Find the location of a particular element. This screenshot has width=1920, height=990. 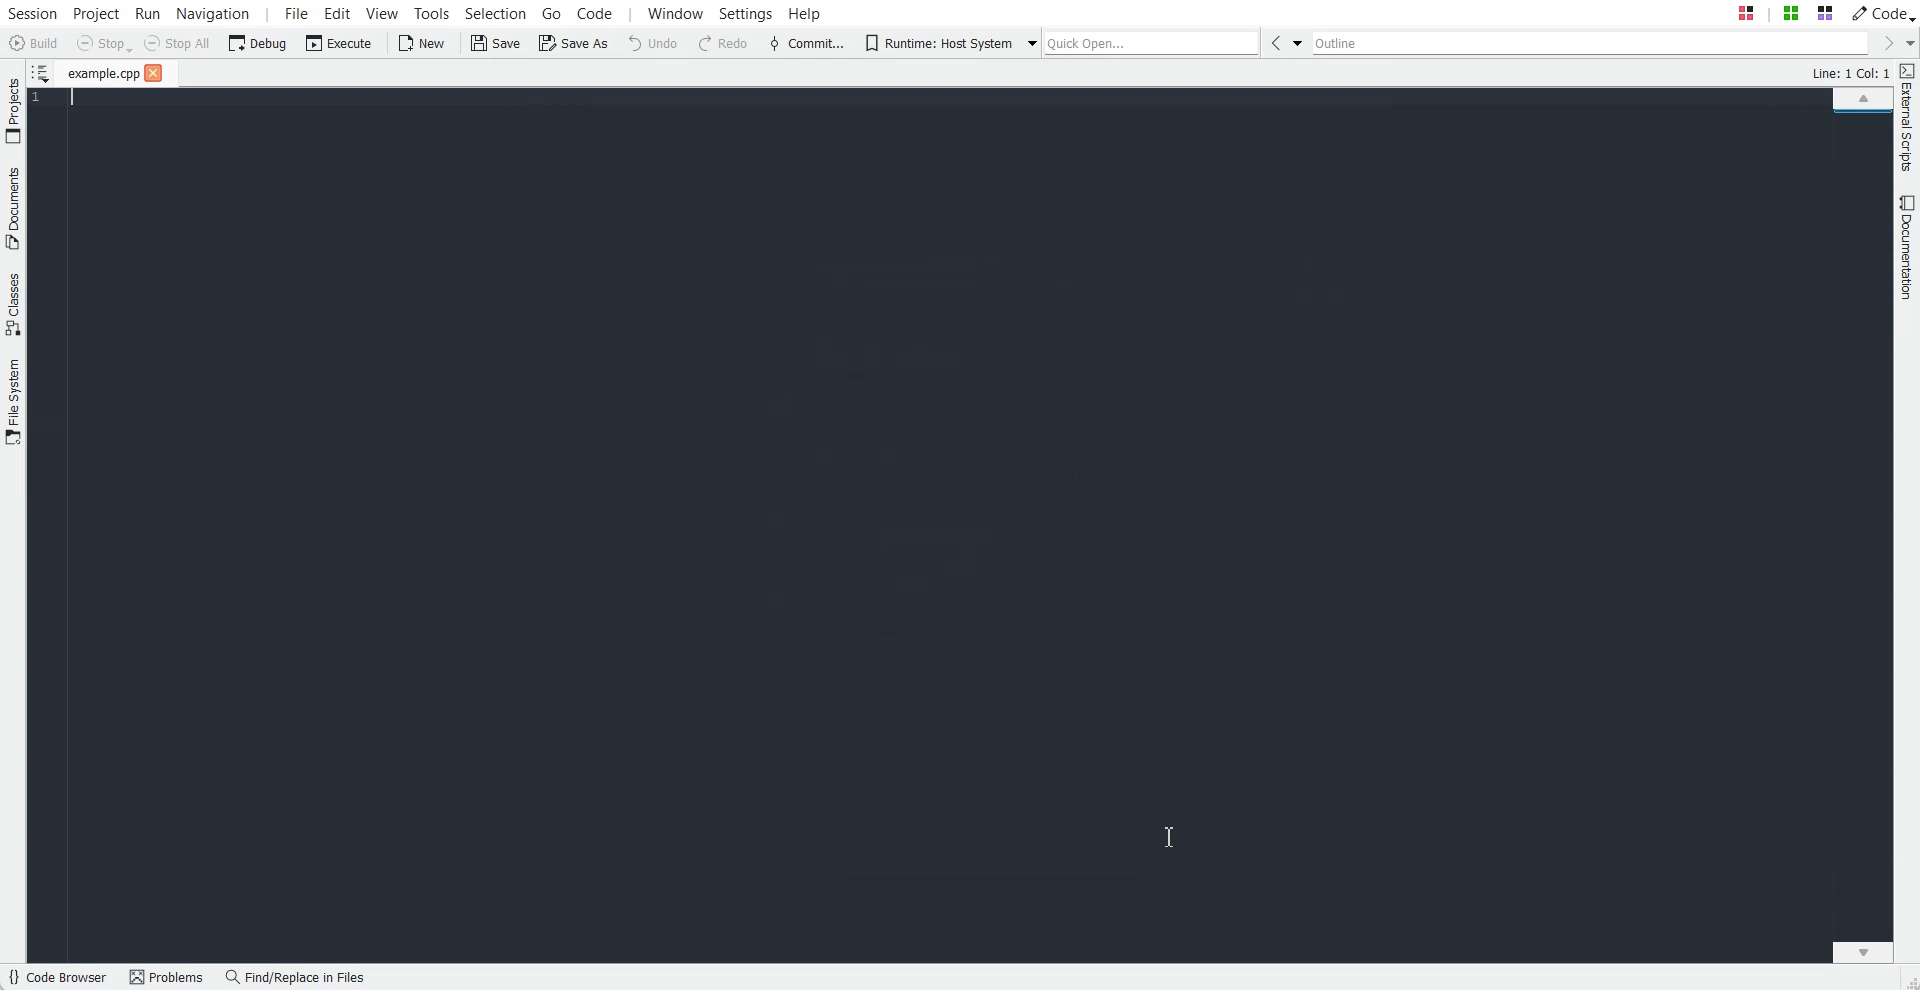

Stop All is located at coordinates (178, 43).